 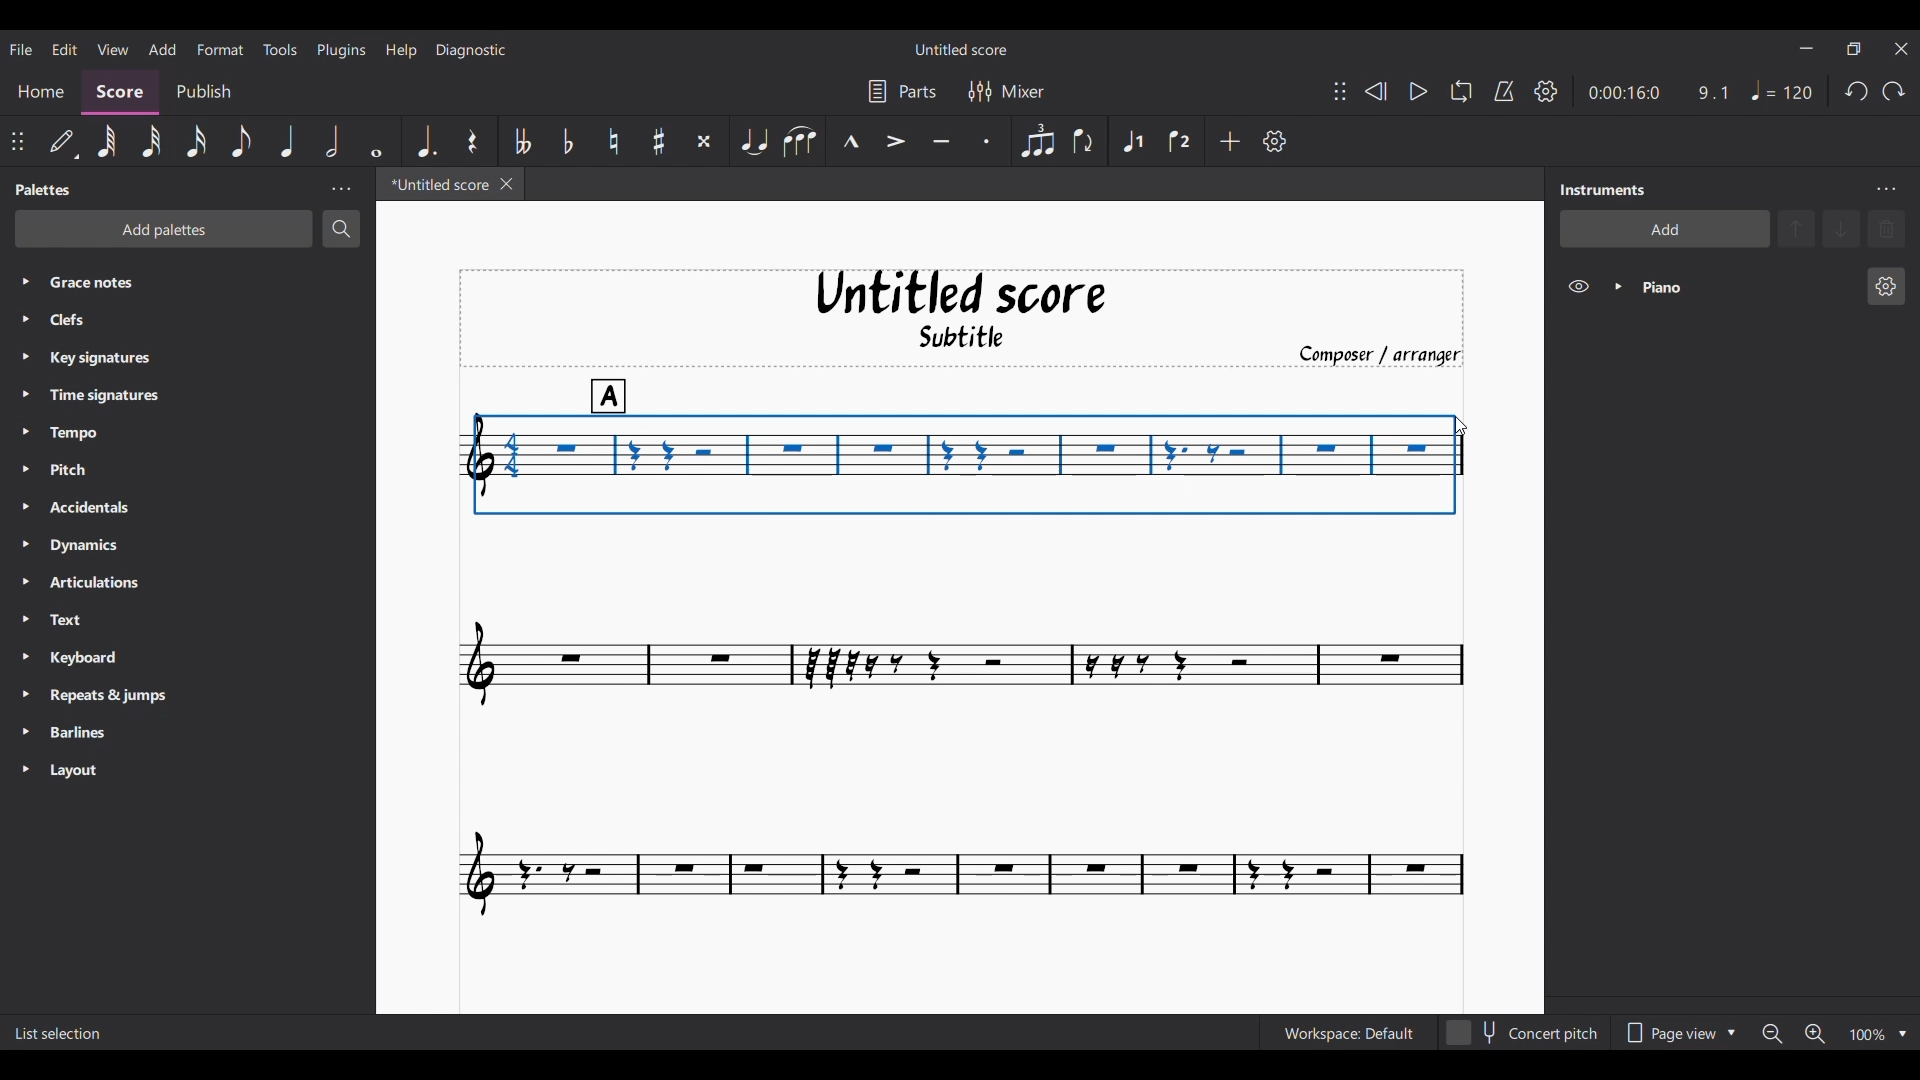 I want to click on Delete, so click(x=1887, y=229).